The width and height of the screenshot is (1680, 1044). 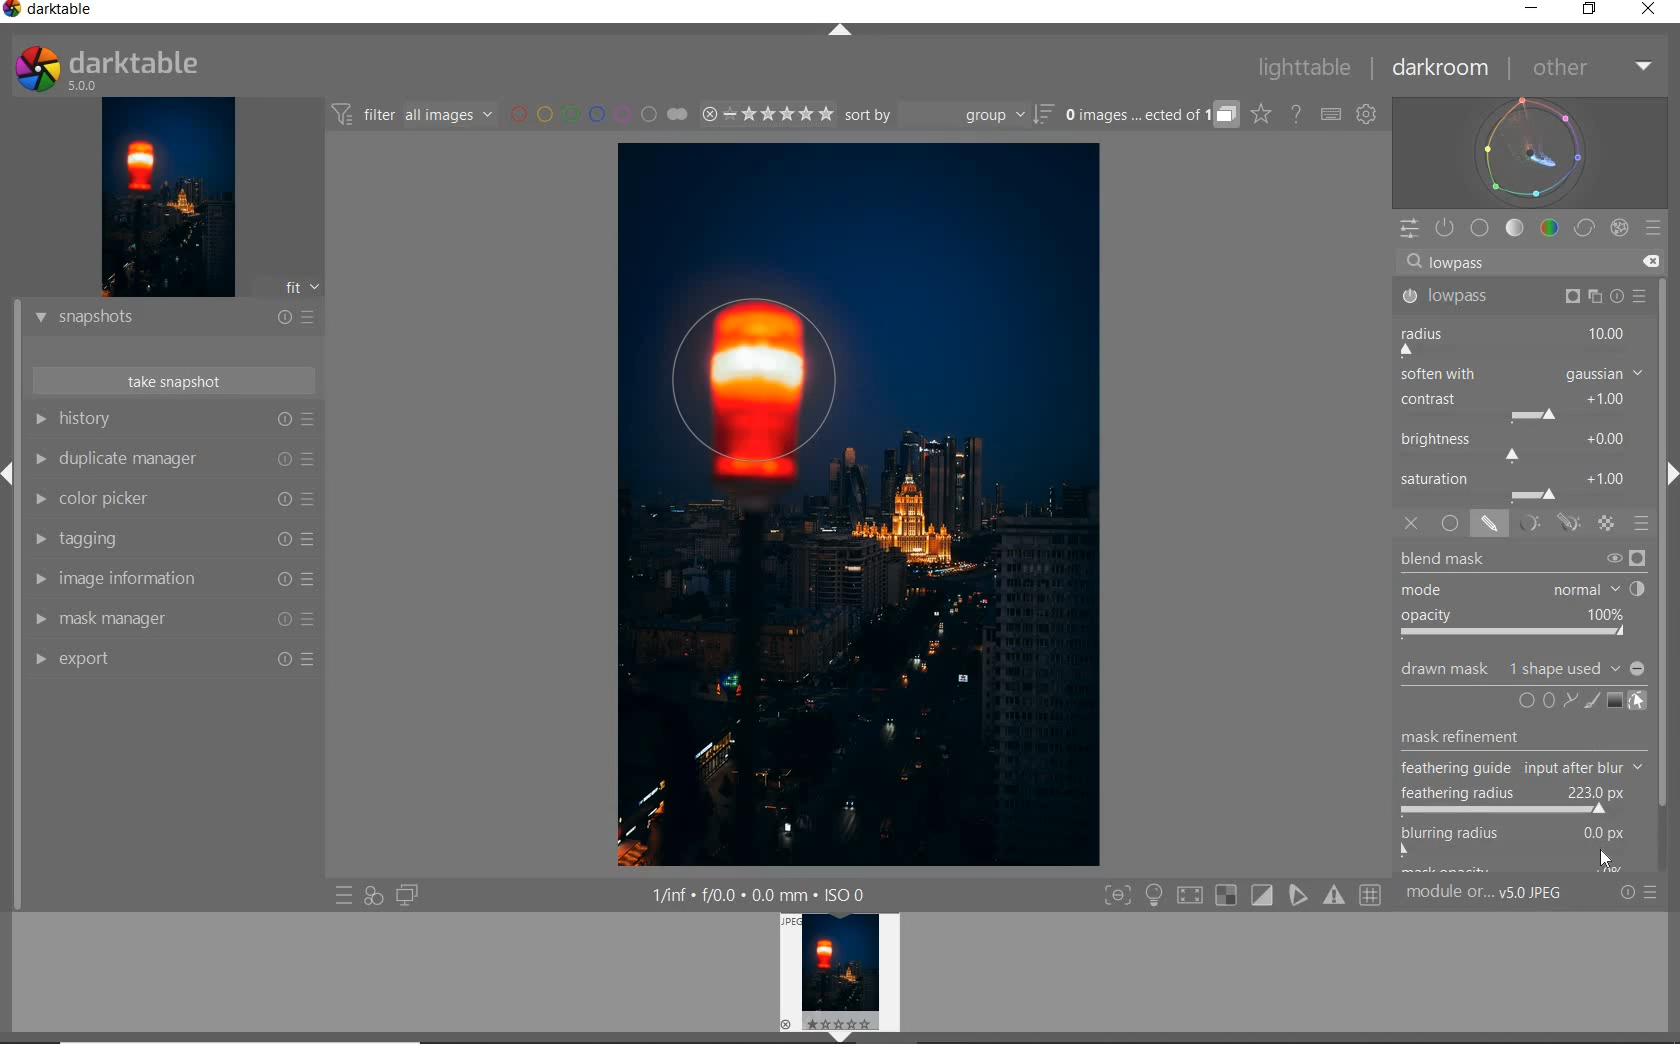 What do you see at coordinates (1517, 799) in the screenshot?
I see `FEATHERING RADIUS ADJUSTED` at bounding box center [1517, 799].